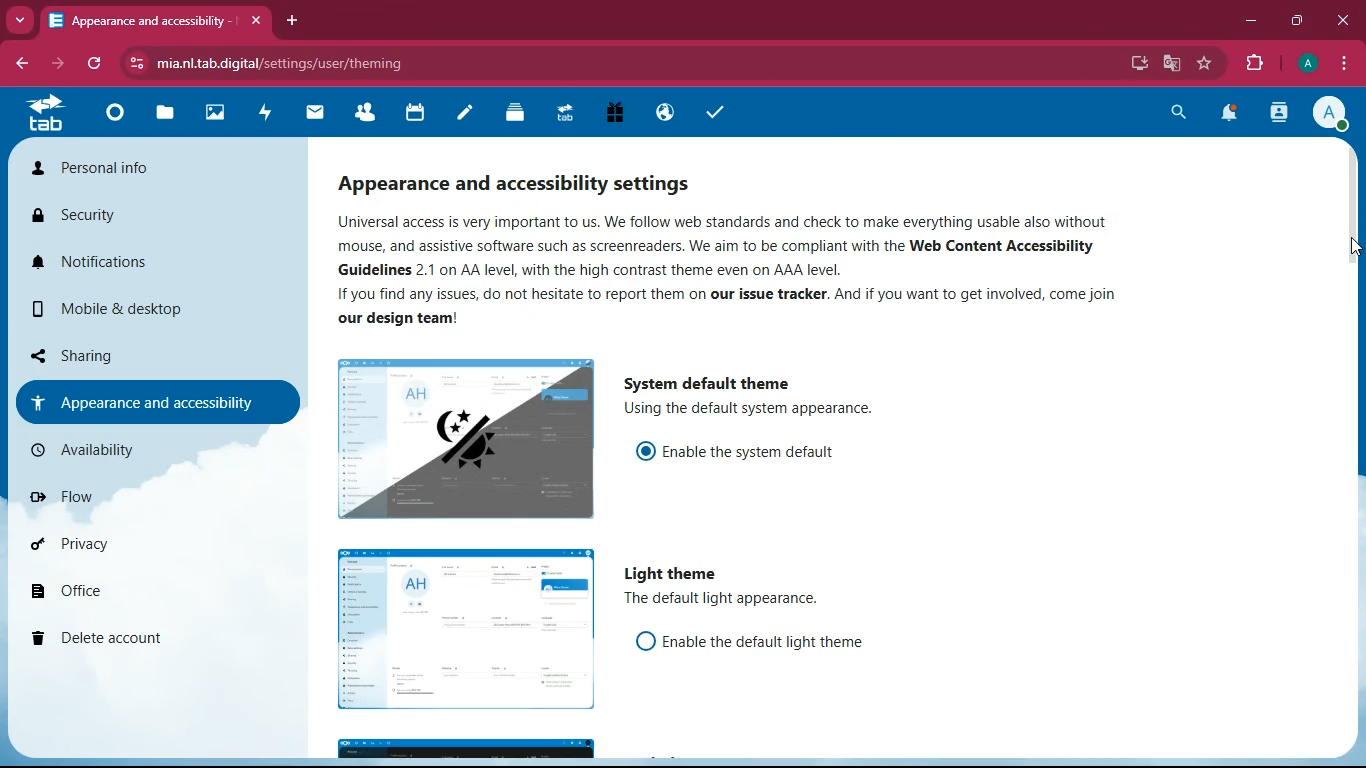 This screenshot has width=1366, height=768. I want to click on system default, so click(715, 379).